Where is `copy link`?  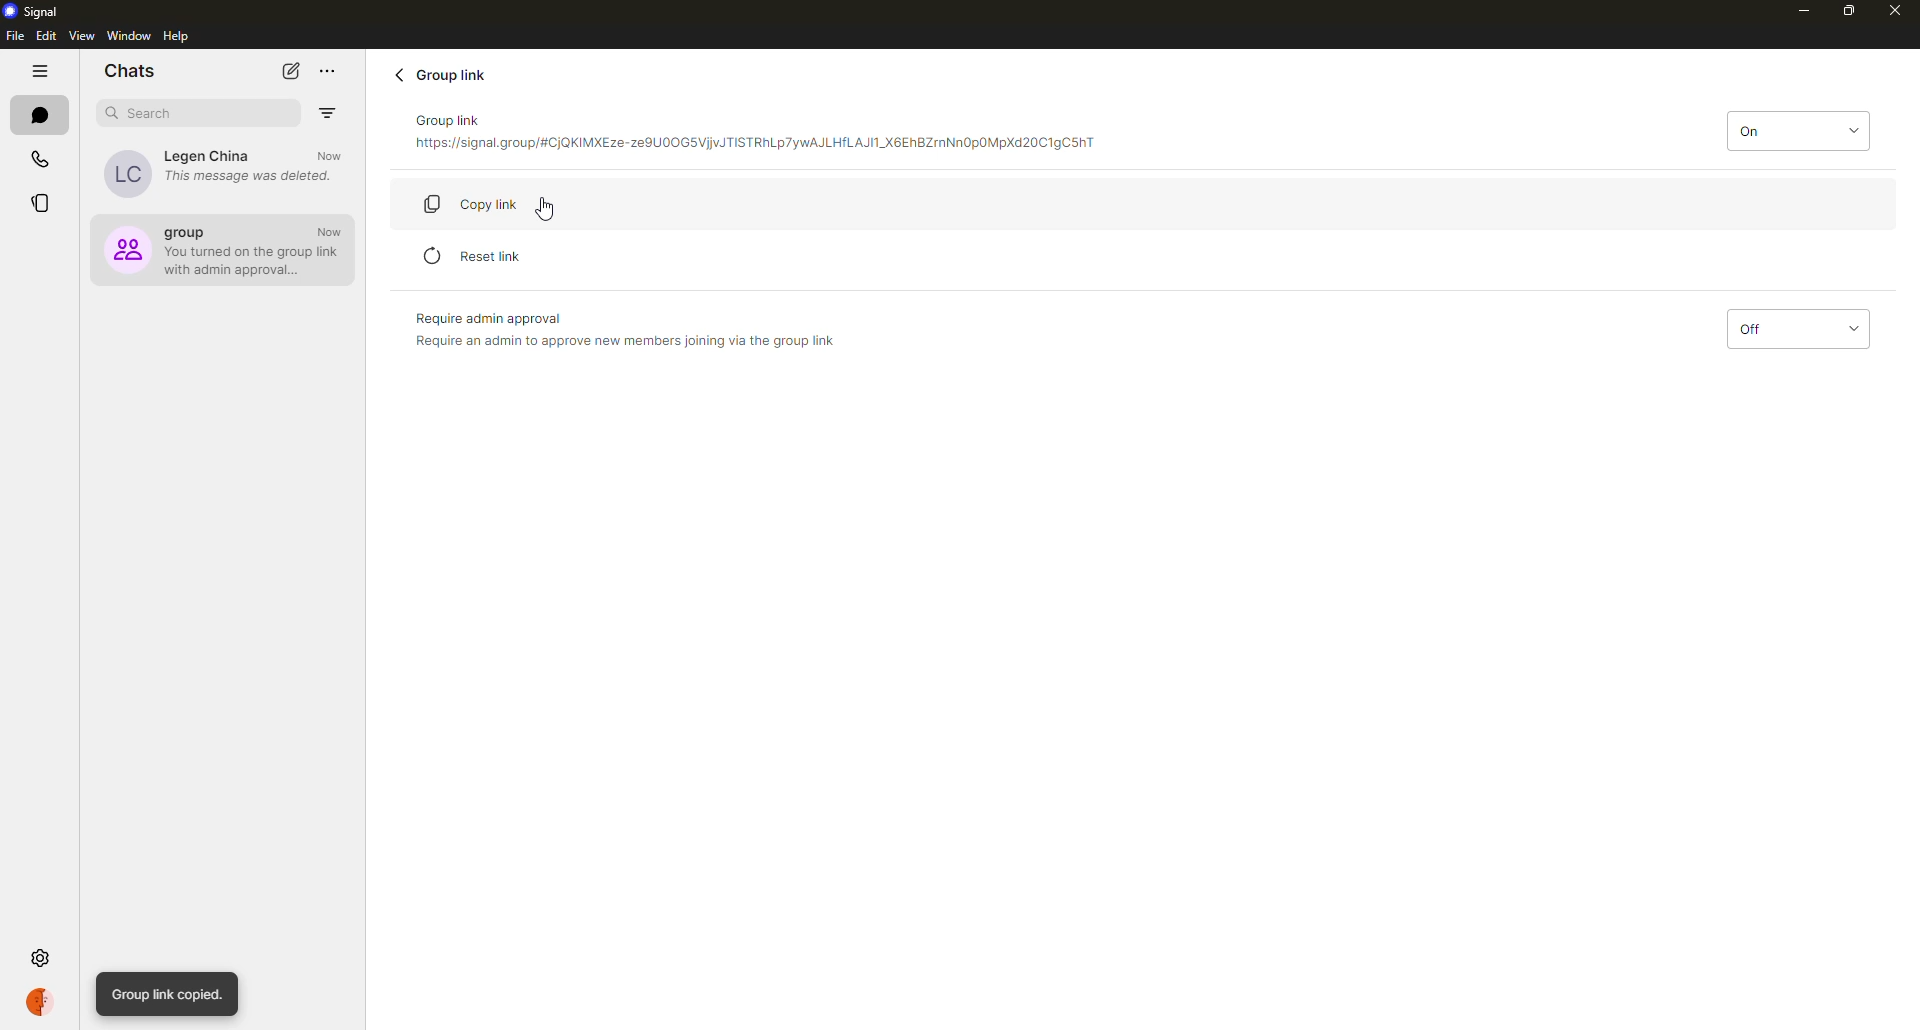
copy link is located at coordinates (487, 202).